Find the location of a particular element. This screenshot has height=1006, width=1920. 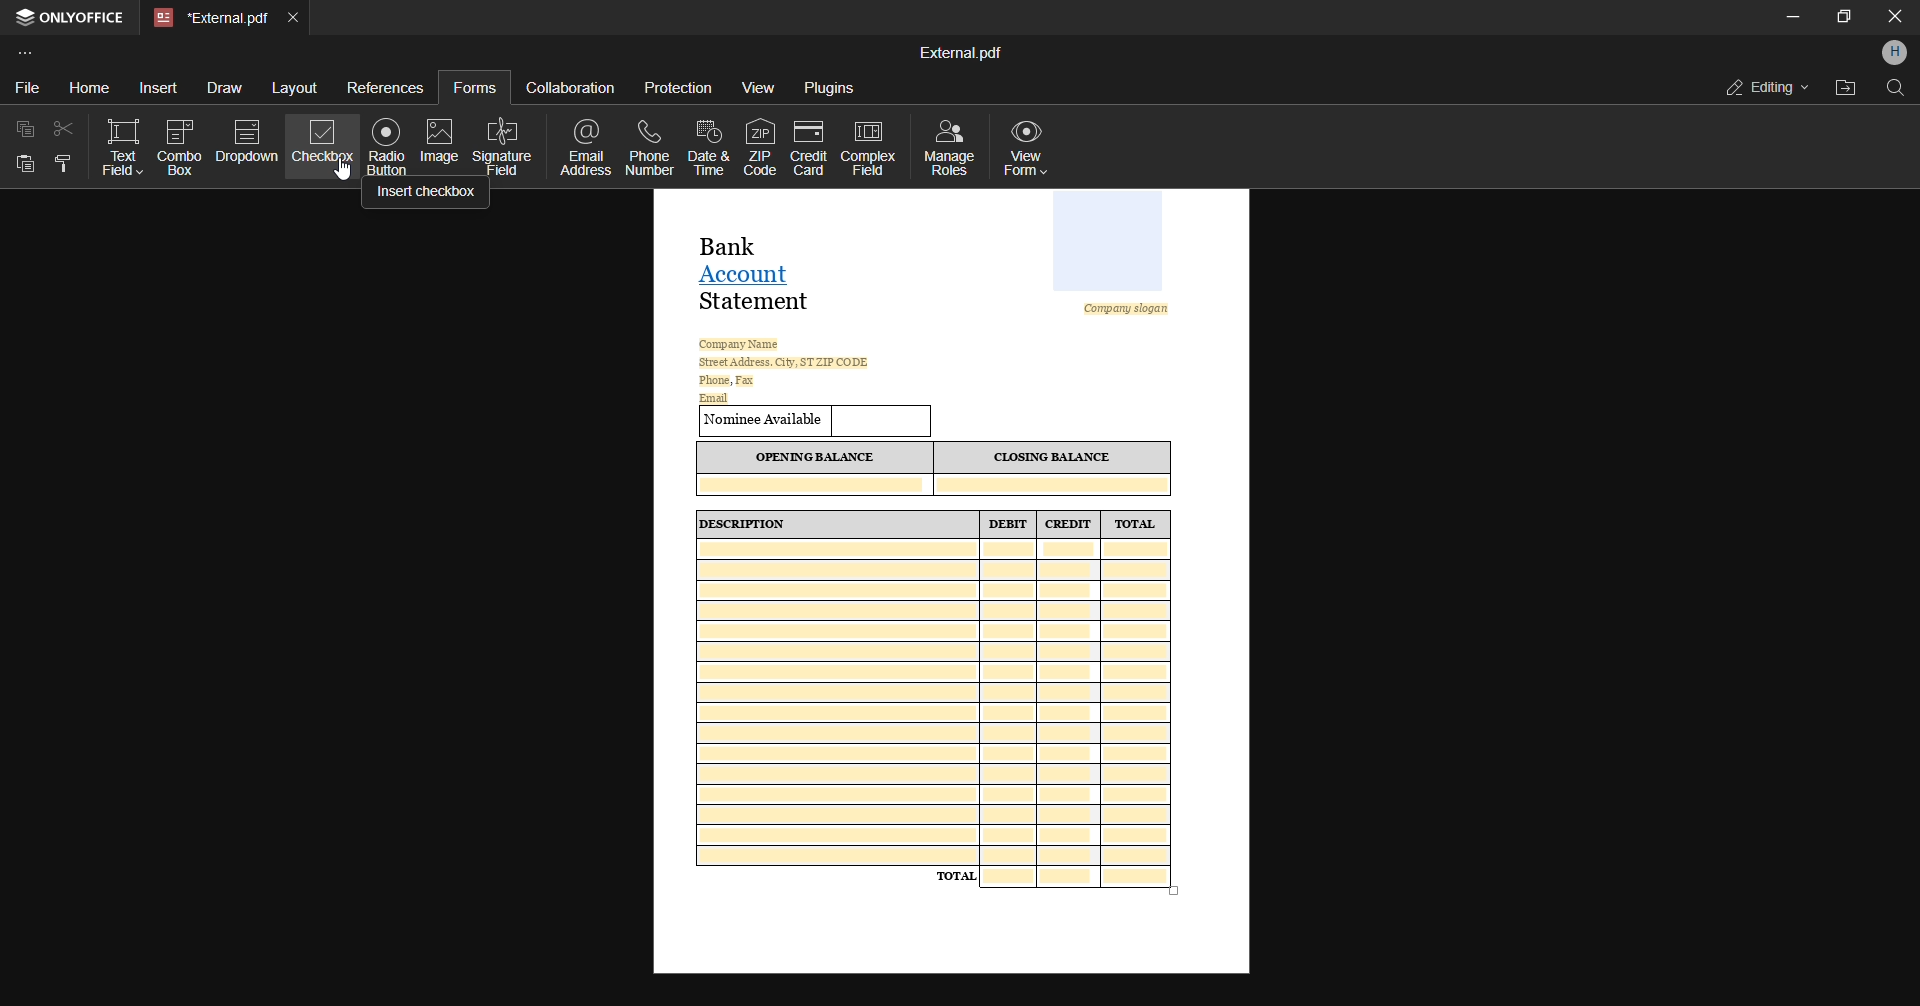

plugins is located at coordinates (829, 89).